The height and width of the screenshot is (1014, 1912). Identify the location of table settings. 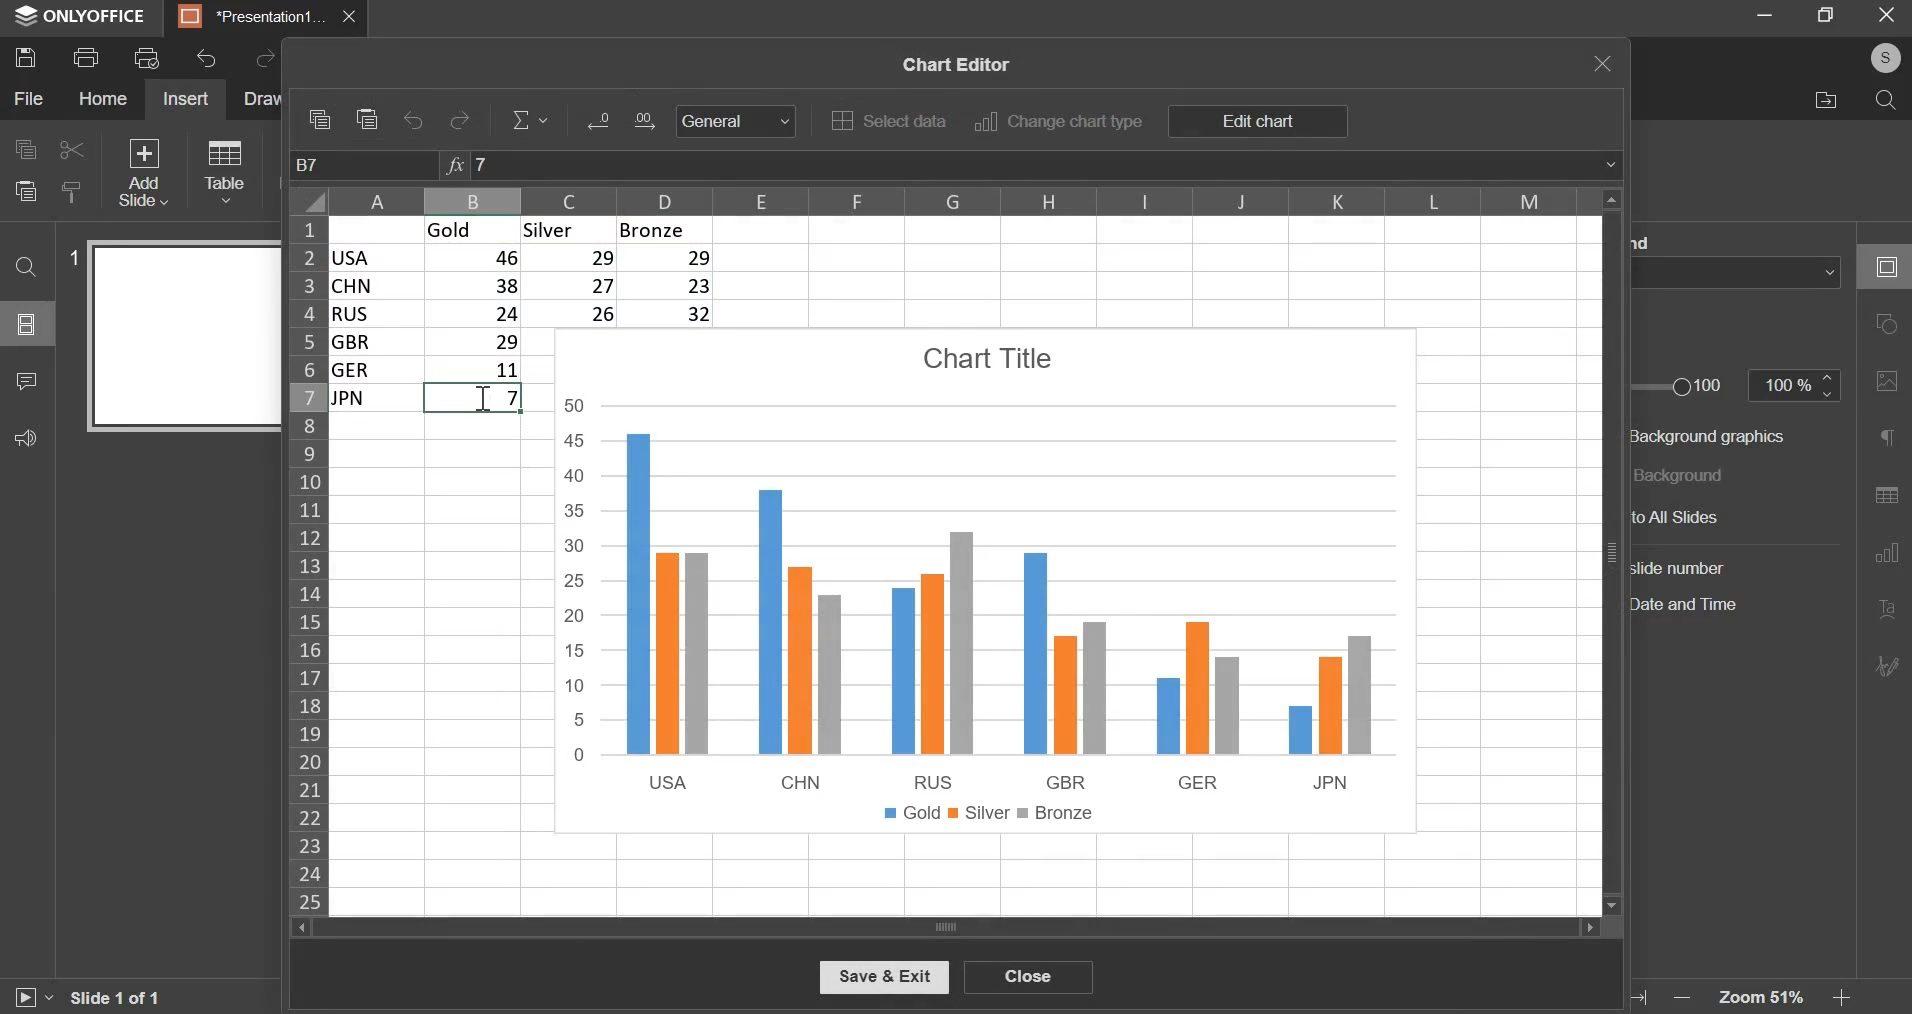
(1883, 498).